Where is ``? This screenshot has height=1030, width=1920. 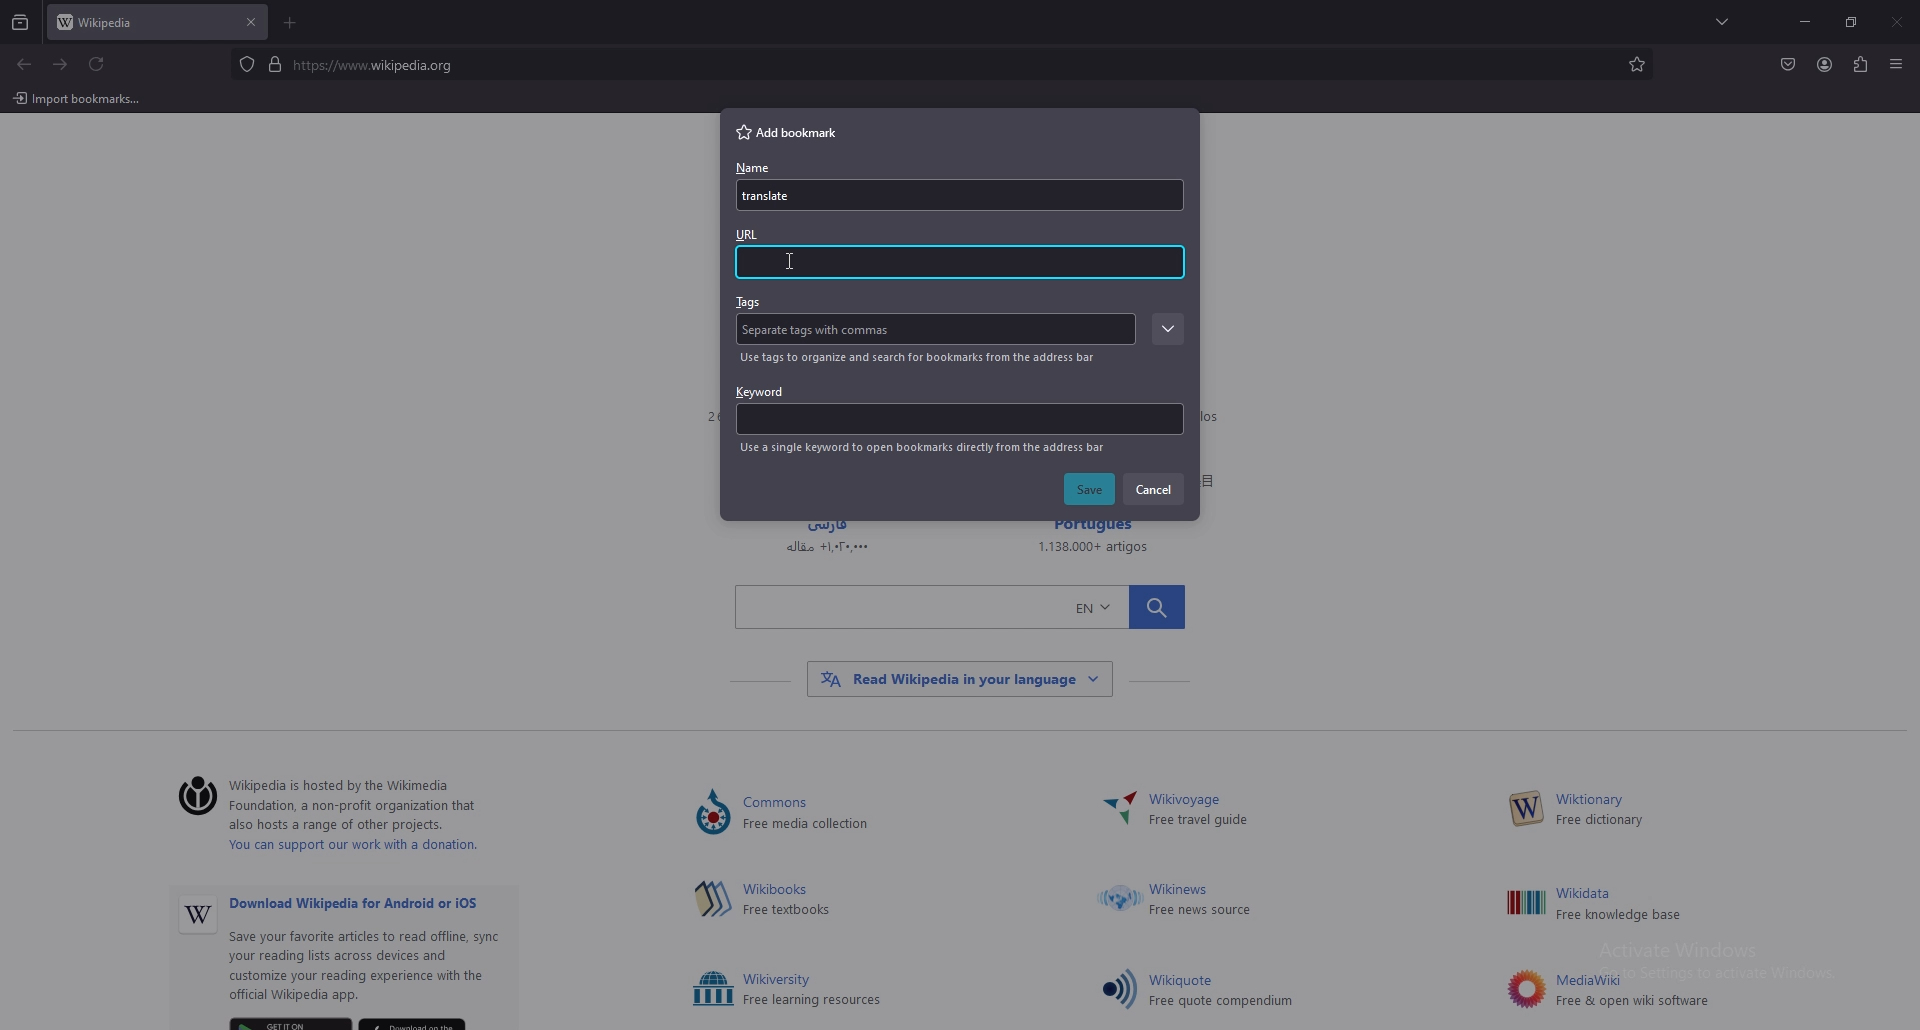
 is located at coordinates (1527, 809).